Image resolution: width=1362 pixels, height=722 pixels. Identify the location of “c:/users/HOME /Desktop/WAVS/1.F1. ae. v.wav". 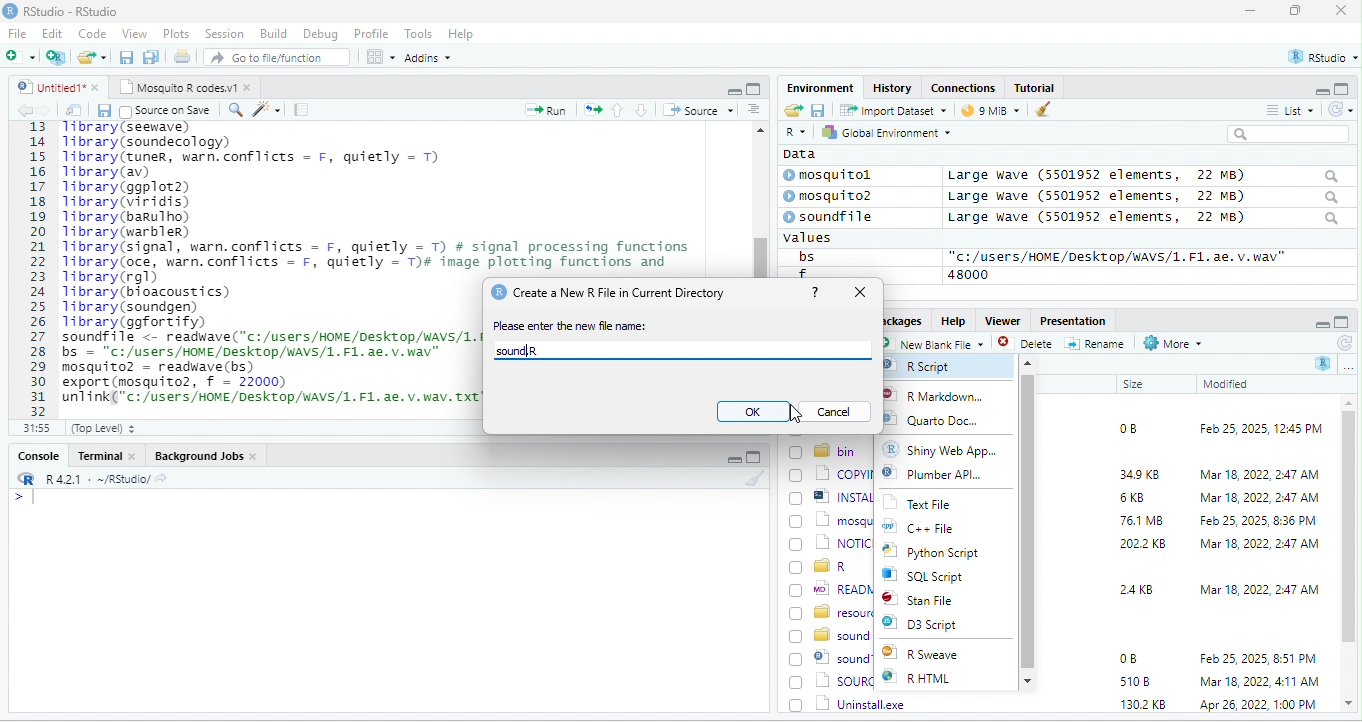
(1117, 256).